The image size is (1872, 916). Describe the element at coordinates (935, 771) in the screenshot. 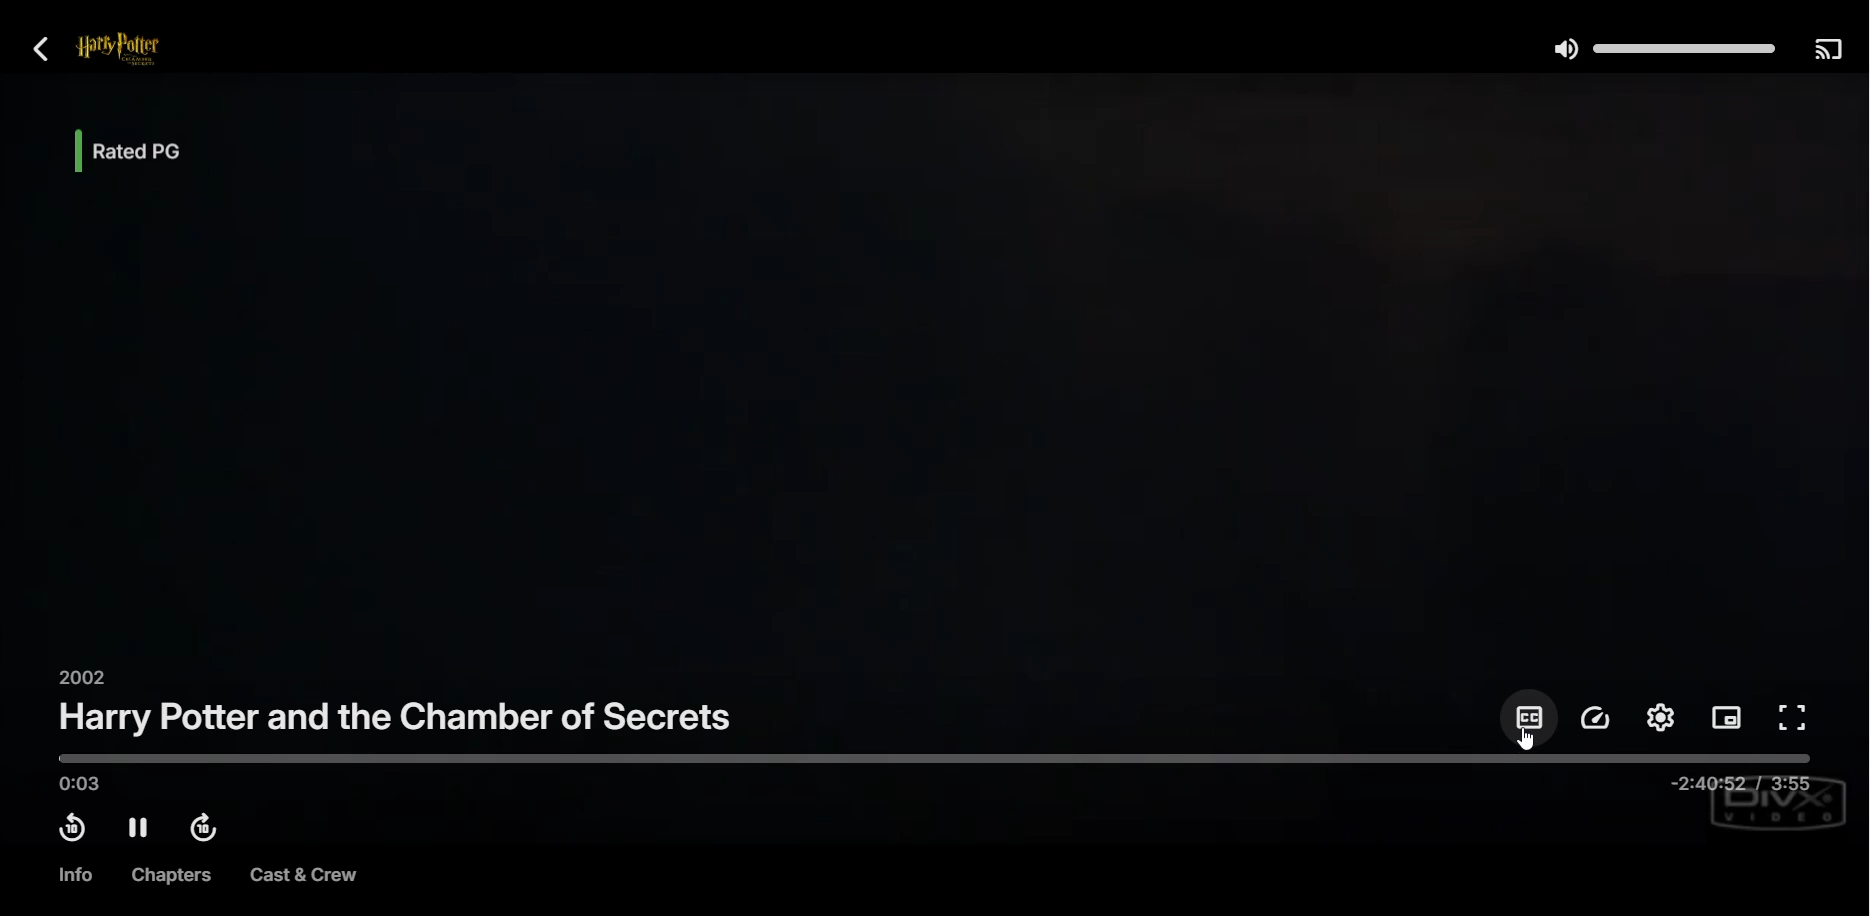

I see `Movie Timeline` at that location.